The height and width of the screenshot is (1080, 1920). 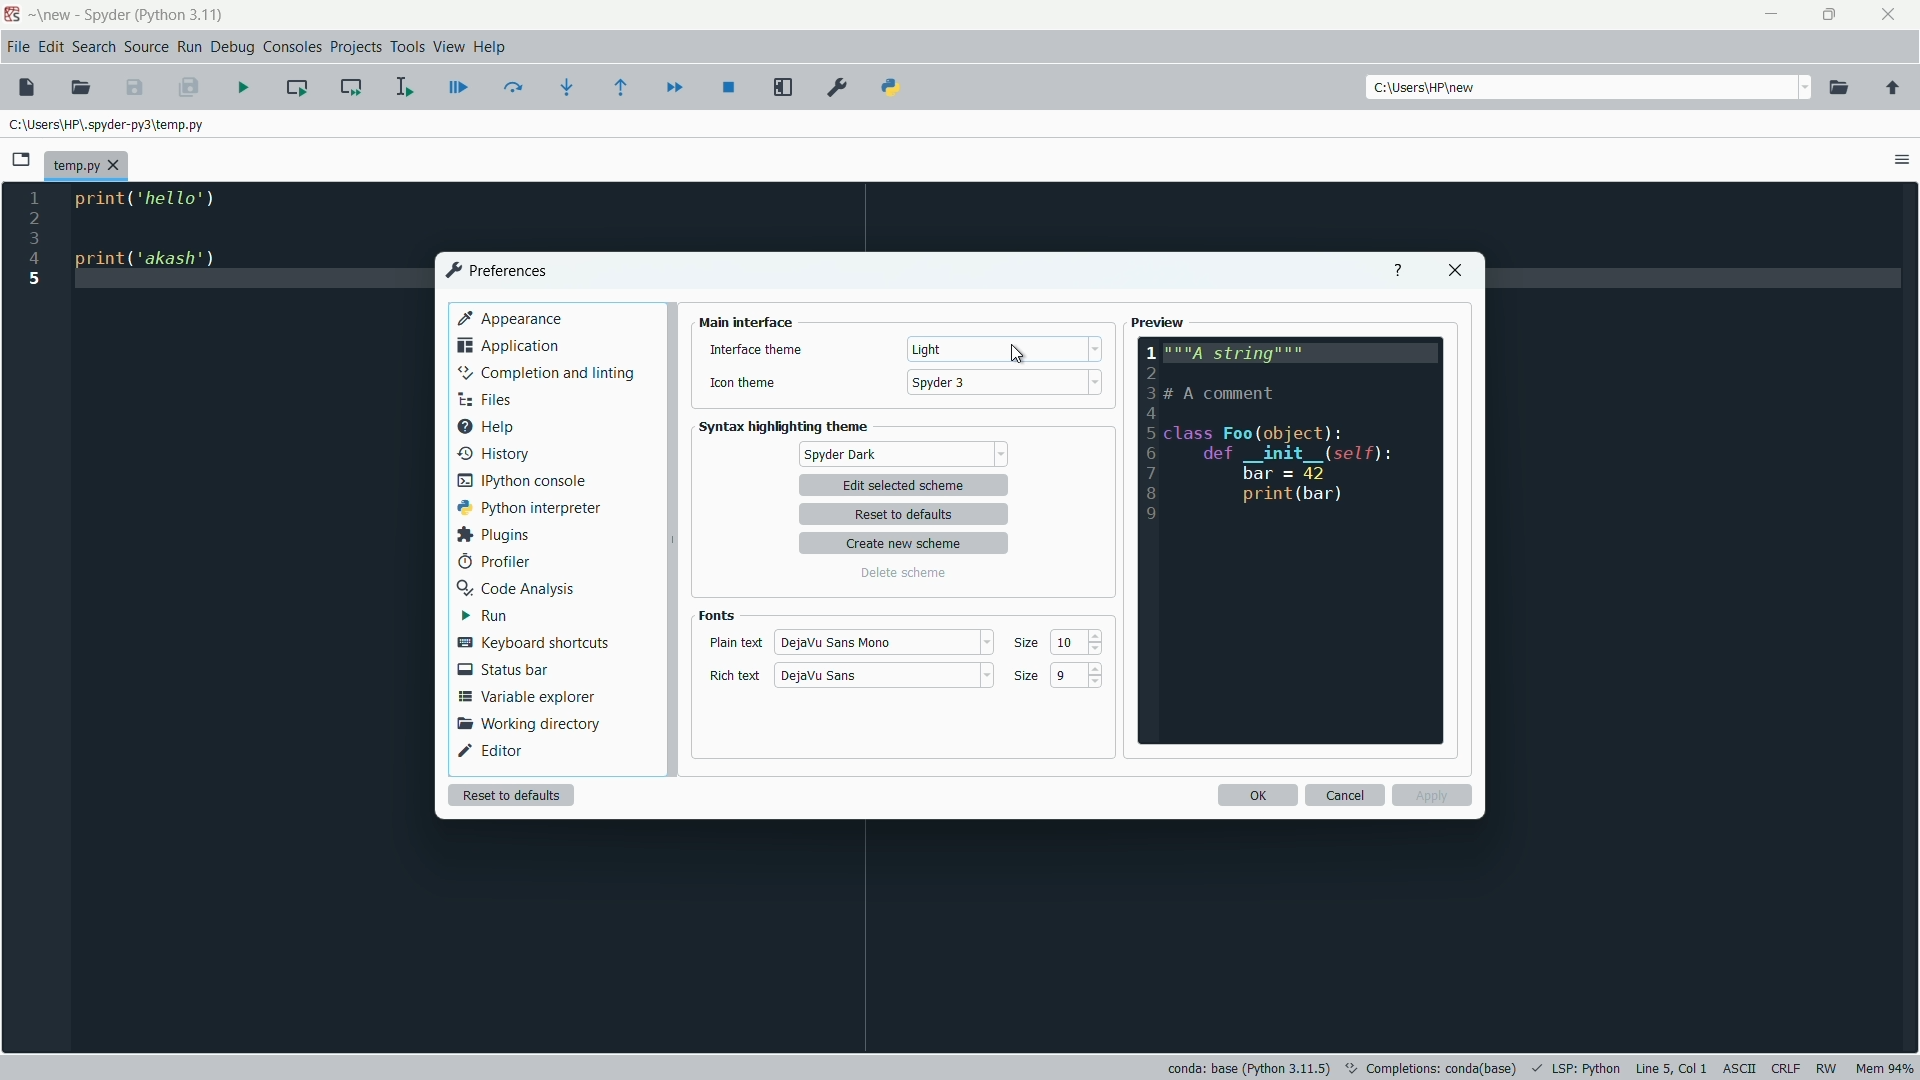 I want to click on keyboard shortcuts, so click(x=531, y=644).